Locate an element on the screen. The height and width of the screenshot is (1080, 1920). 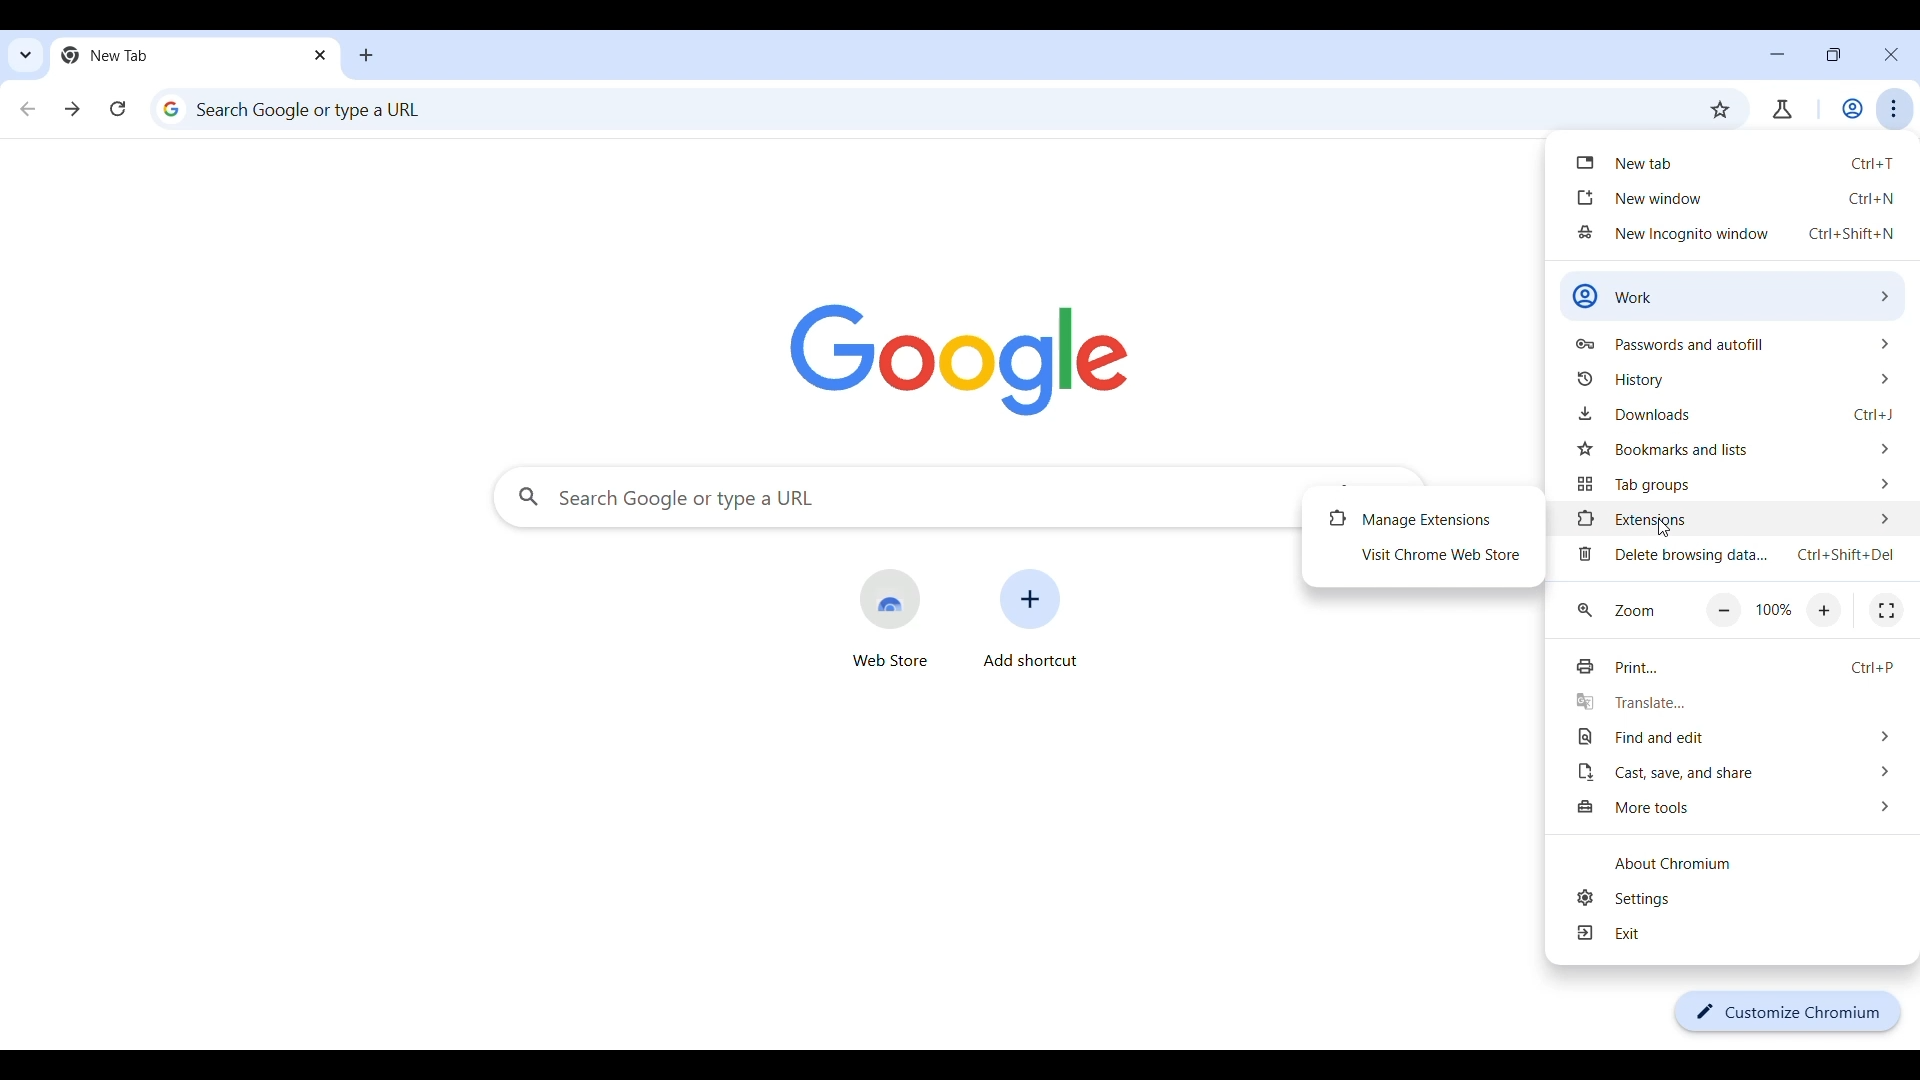
Delete browsing data is located at coordinates (1736, 554).